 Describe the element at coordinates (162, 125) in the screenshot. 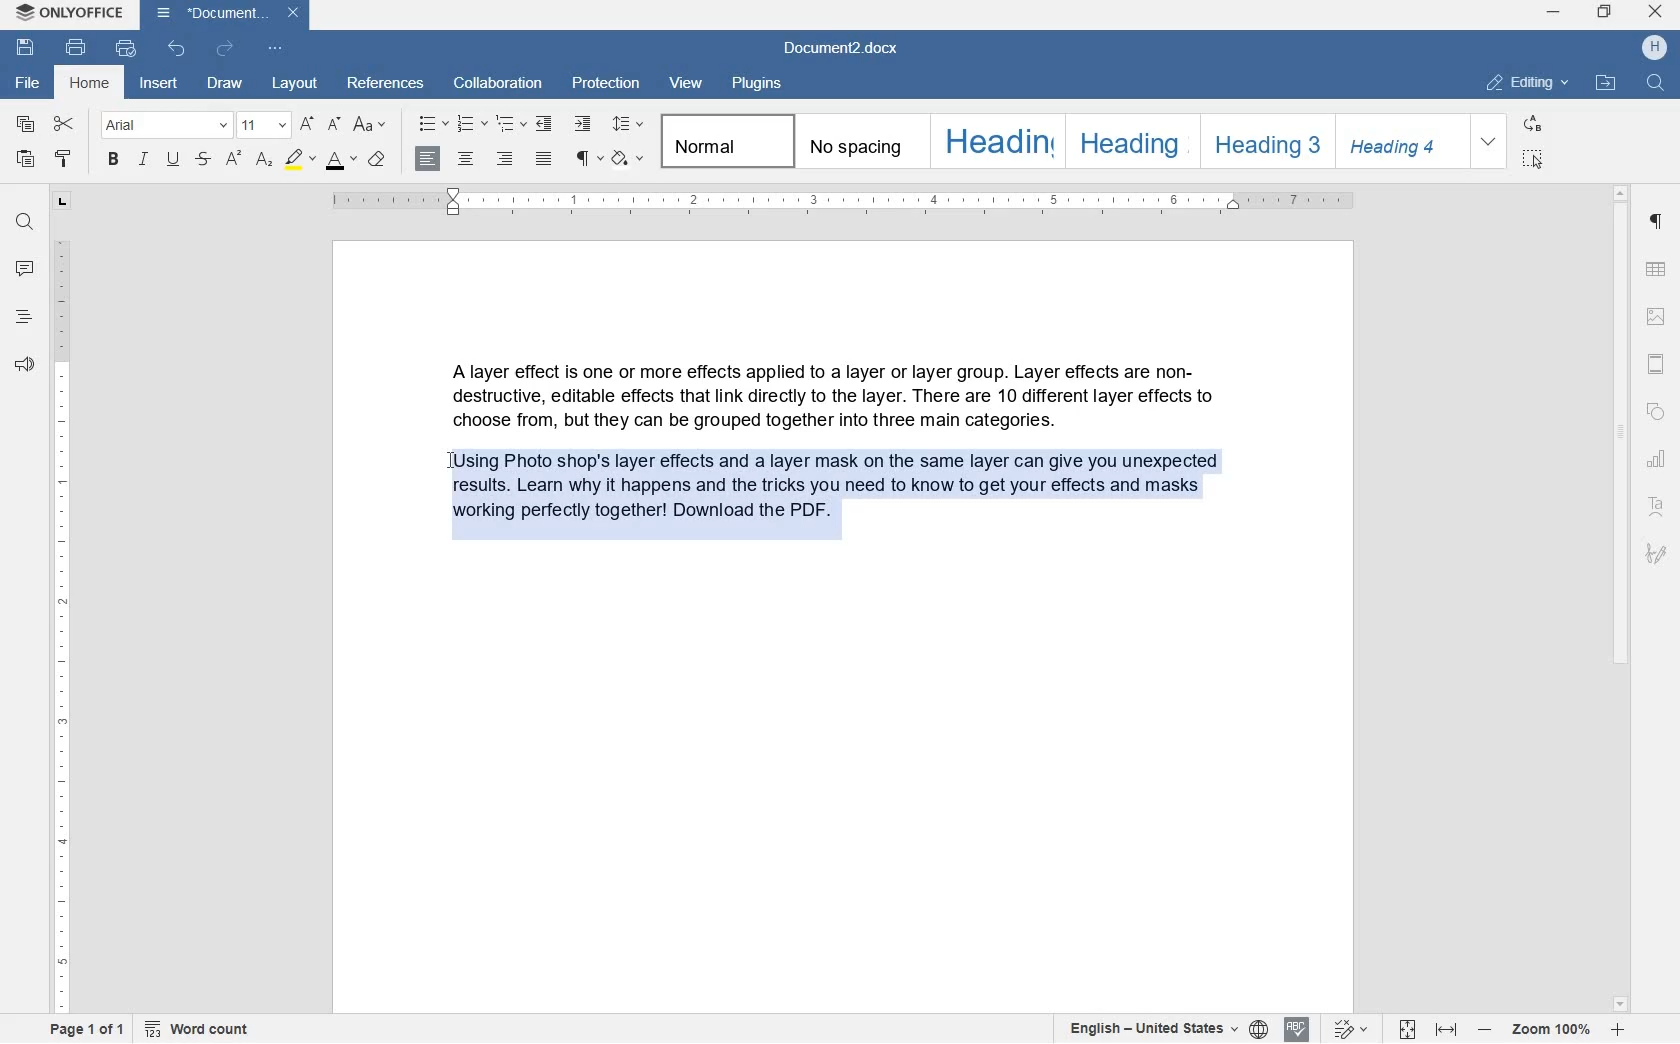

I see `FONT NAME` at that location.